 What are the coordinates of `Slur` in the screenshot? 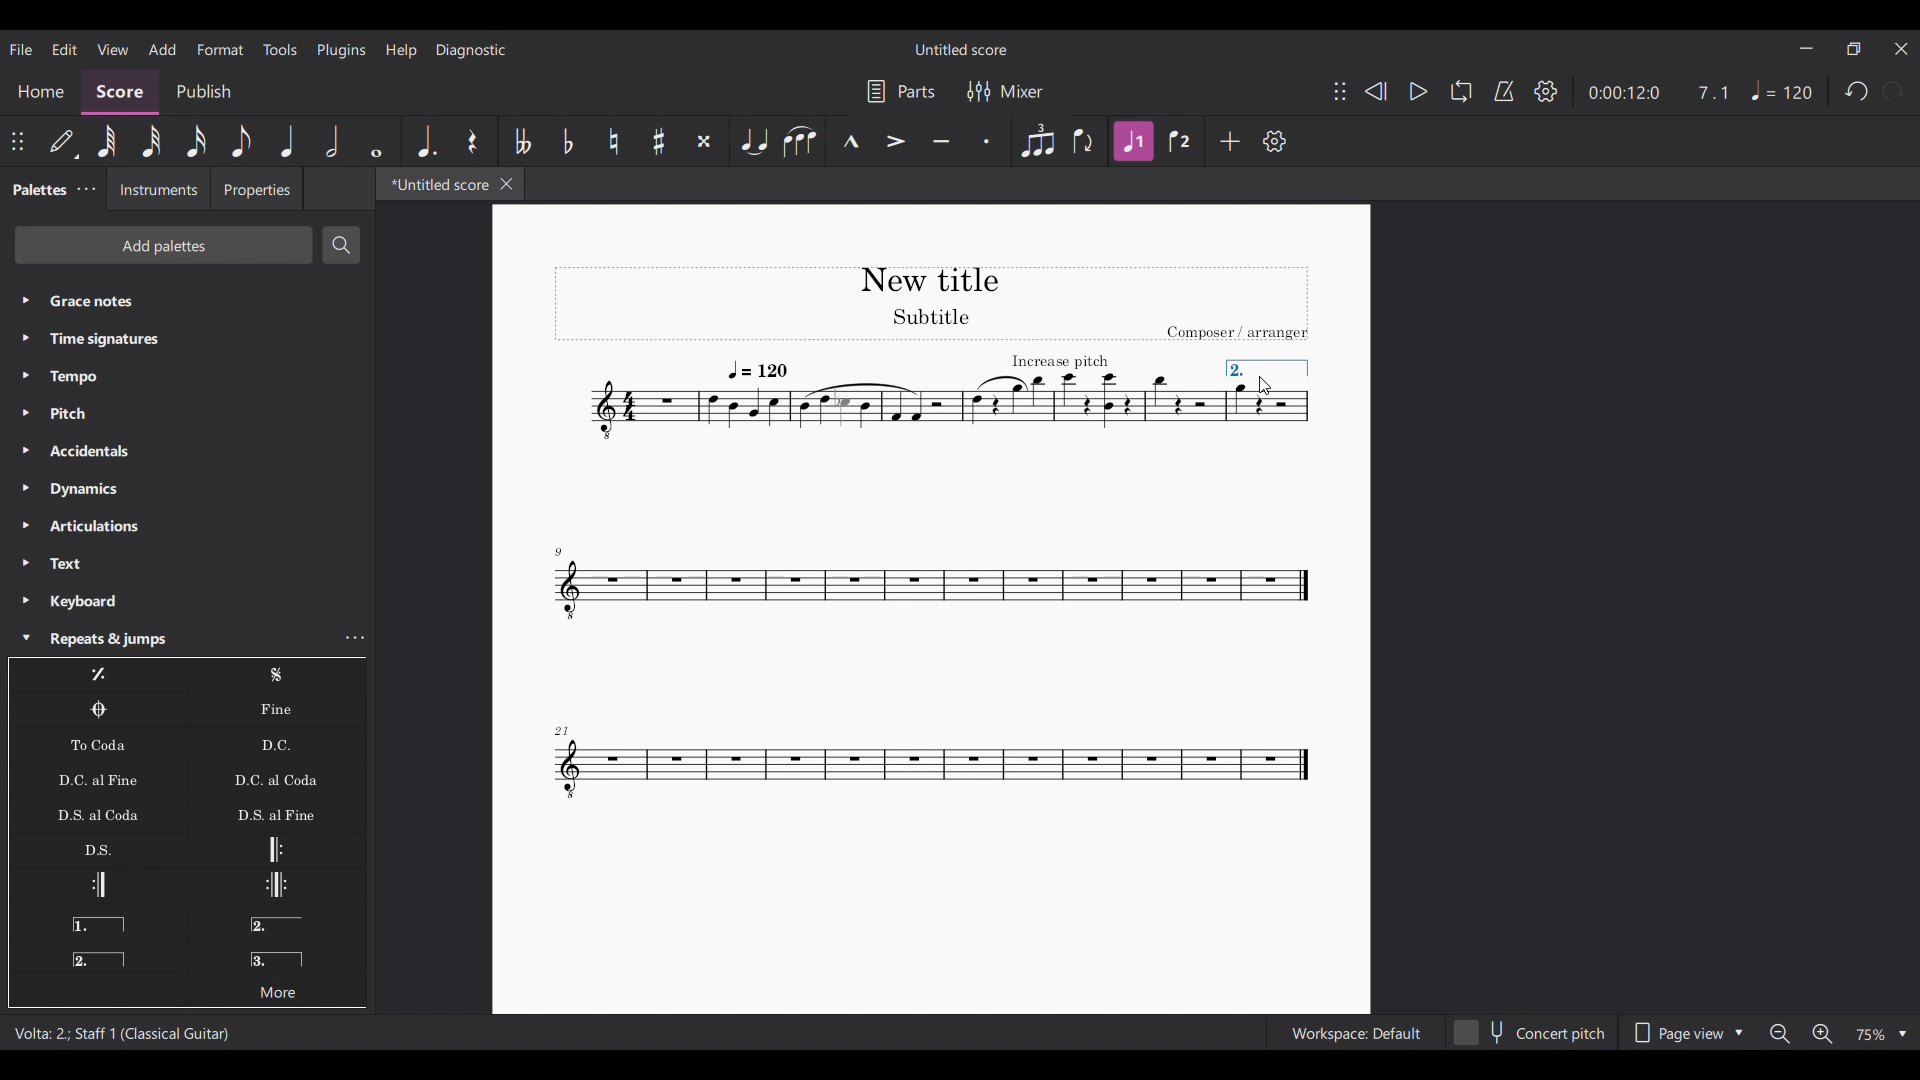 It's located at (800, 141).